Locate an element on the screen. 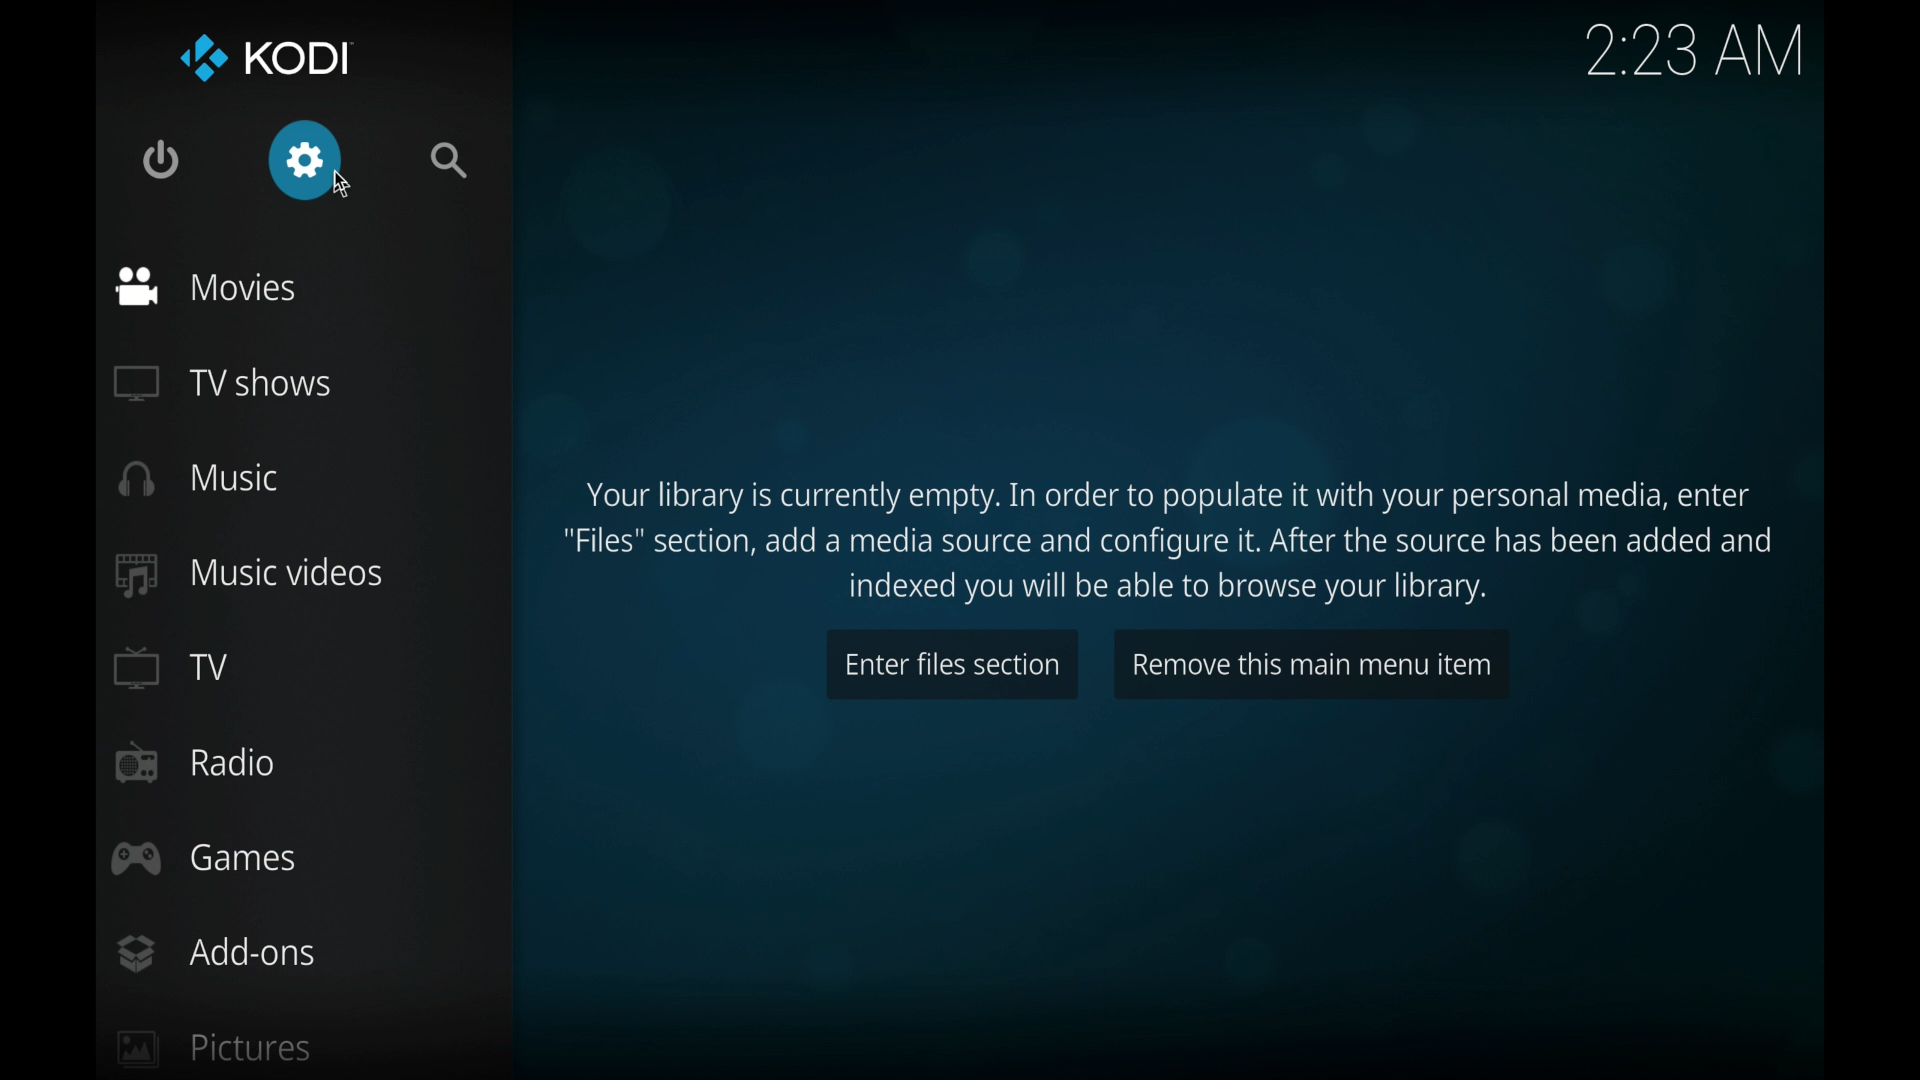 This screenshot has height=1080, width=1920. 2:23 AM is located at coordinates (1693, 54).